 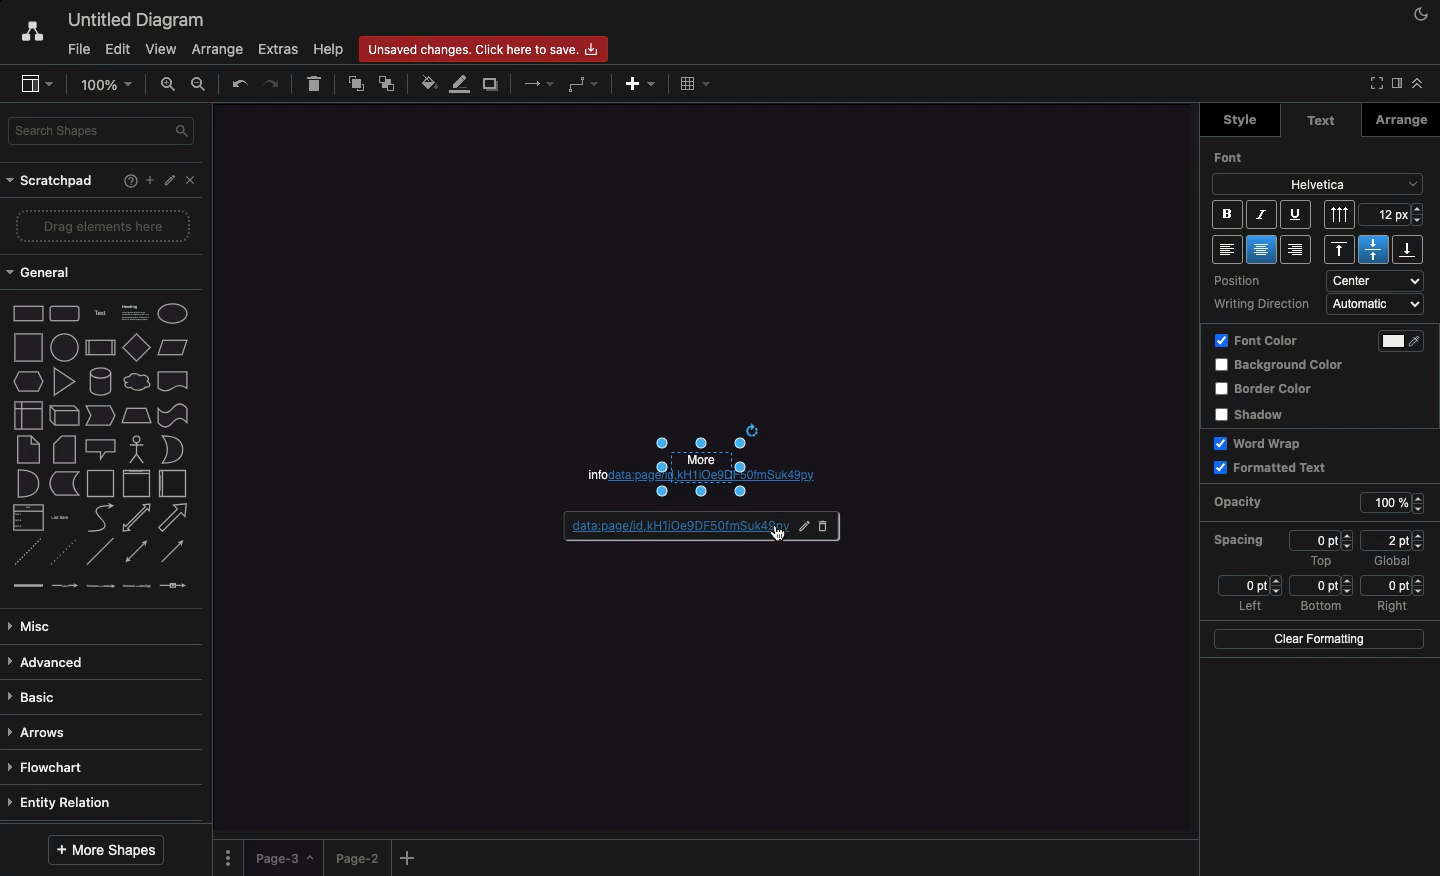 I want to click on Line, so click(x=100, y=551).